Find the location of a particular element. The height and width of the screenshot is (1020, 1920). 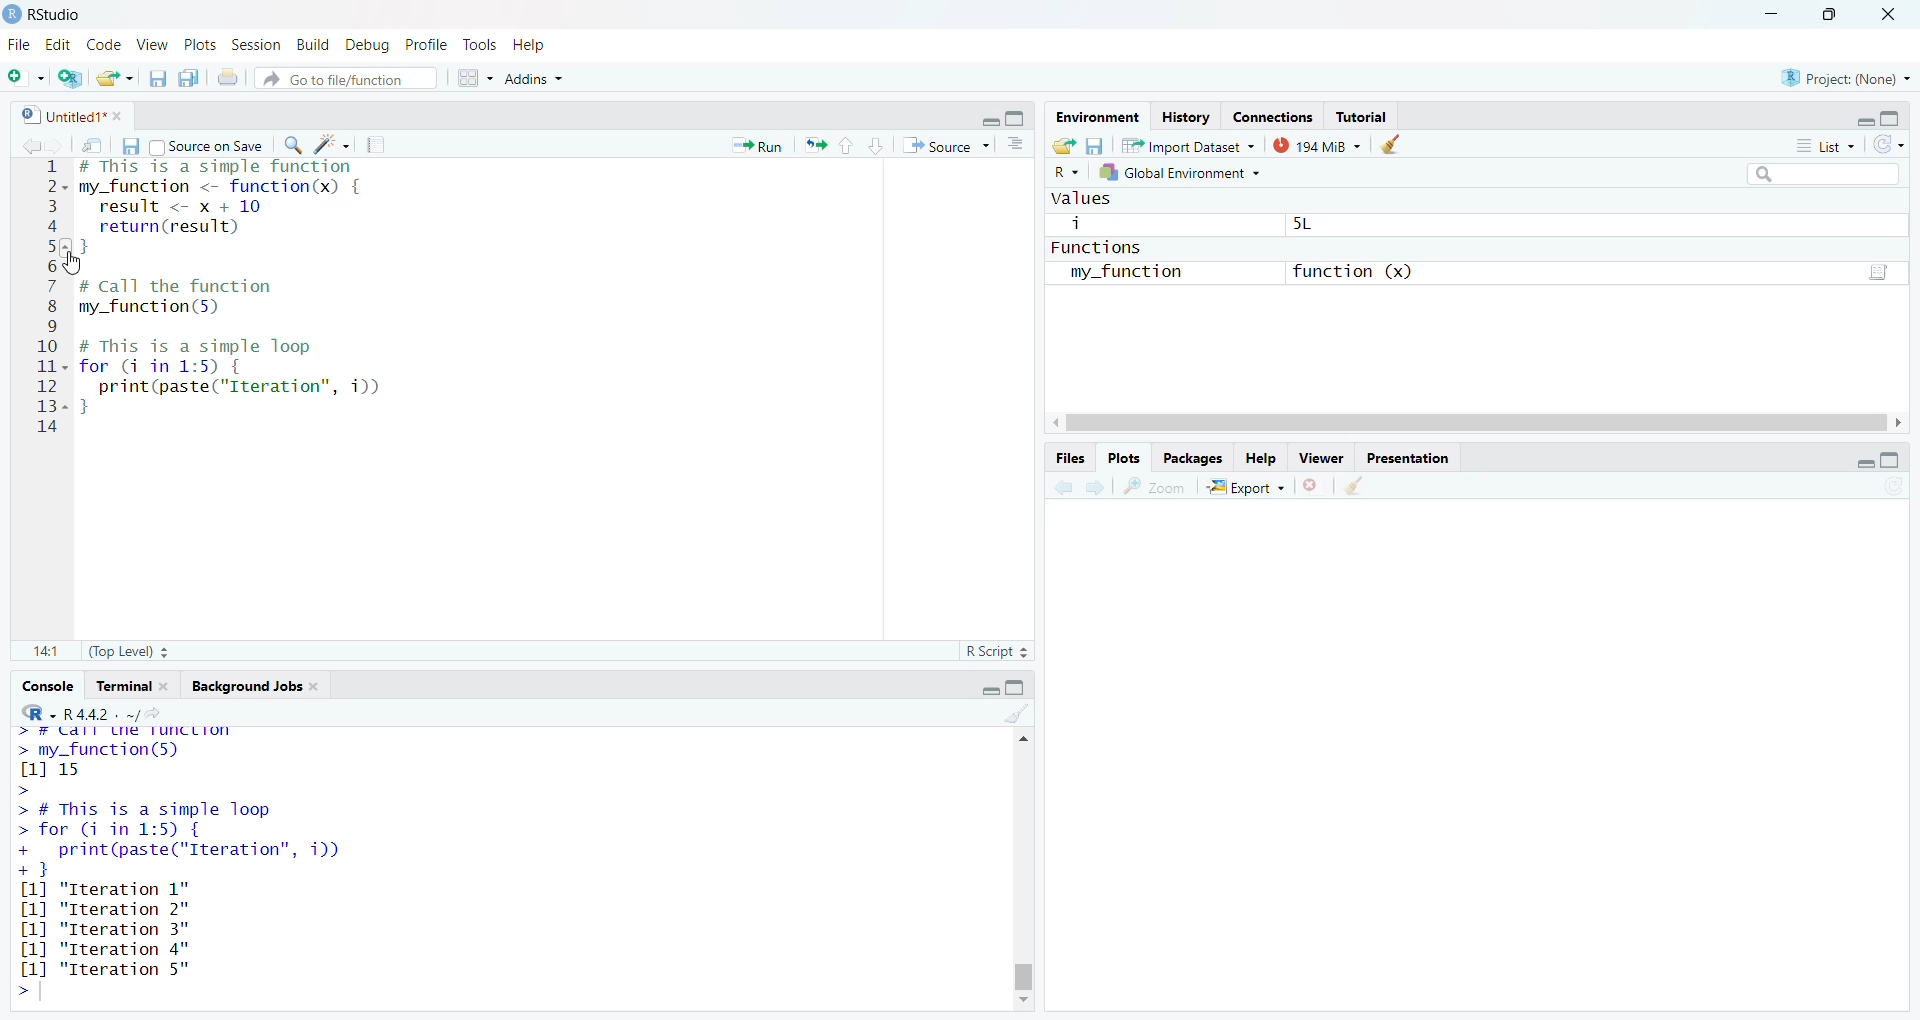

close is located at coordinates (124, 115).